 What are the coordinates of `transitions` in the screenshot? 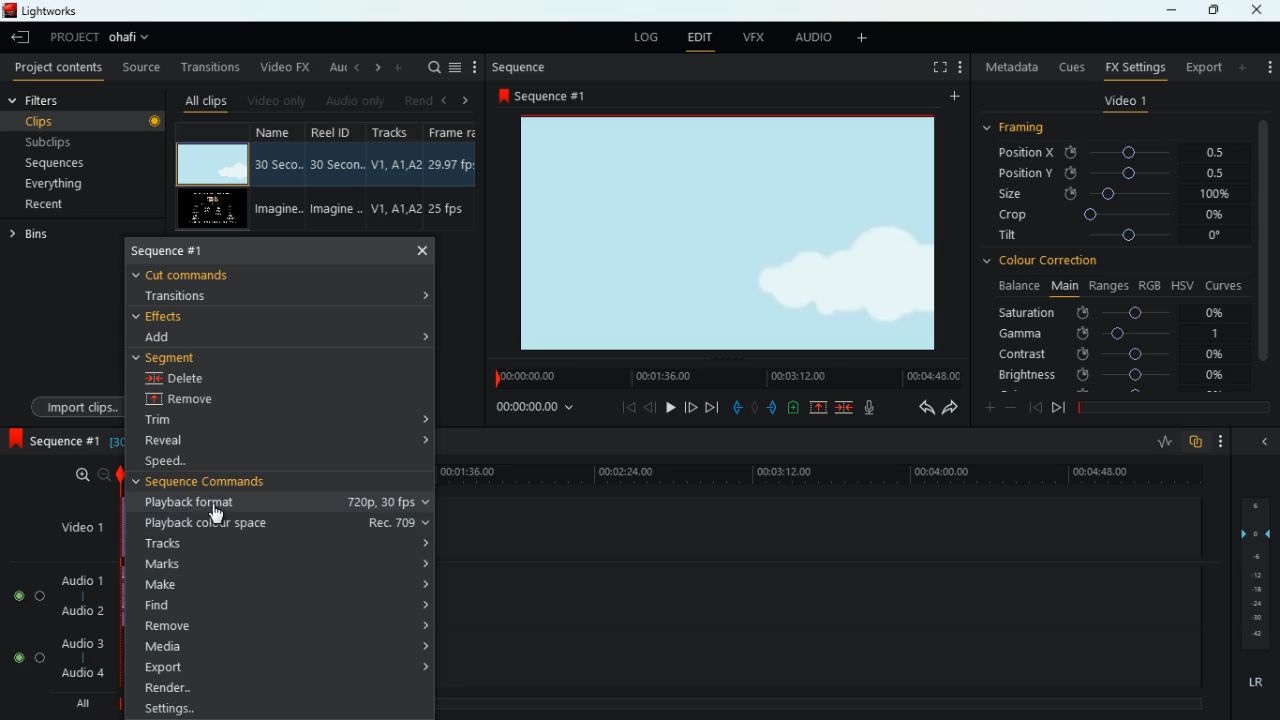 It's located at (208, 66).